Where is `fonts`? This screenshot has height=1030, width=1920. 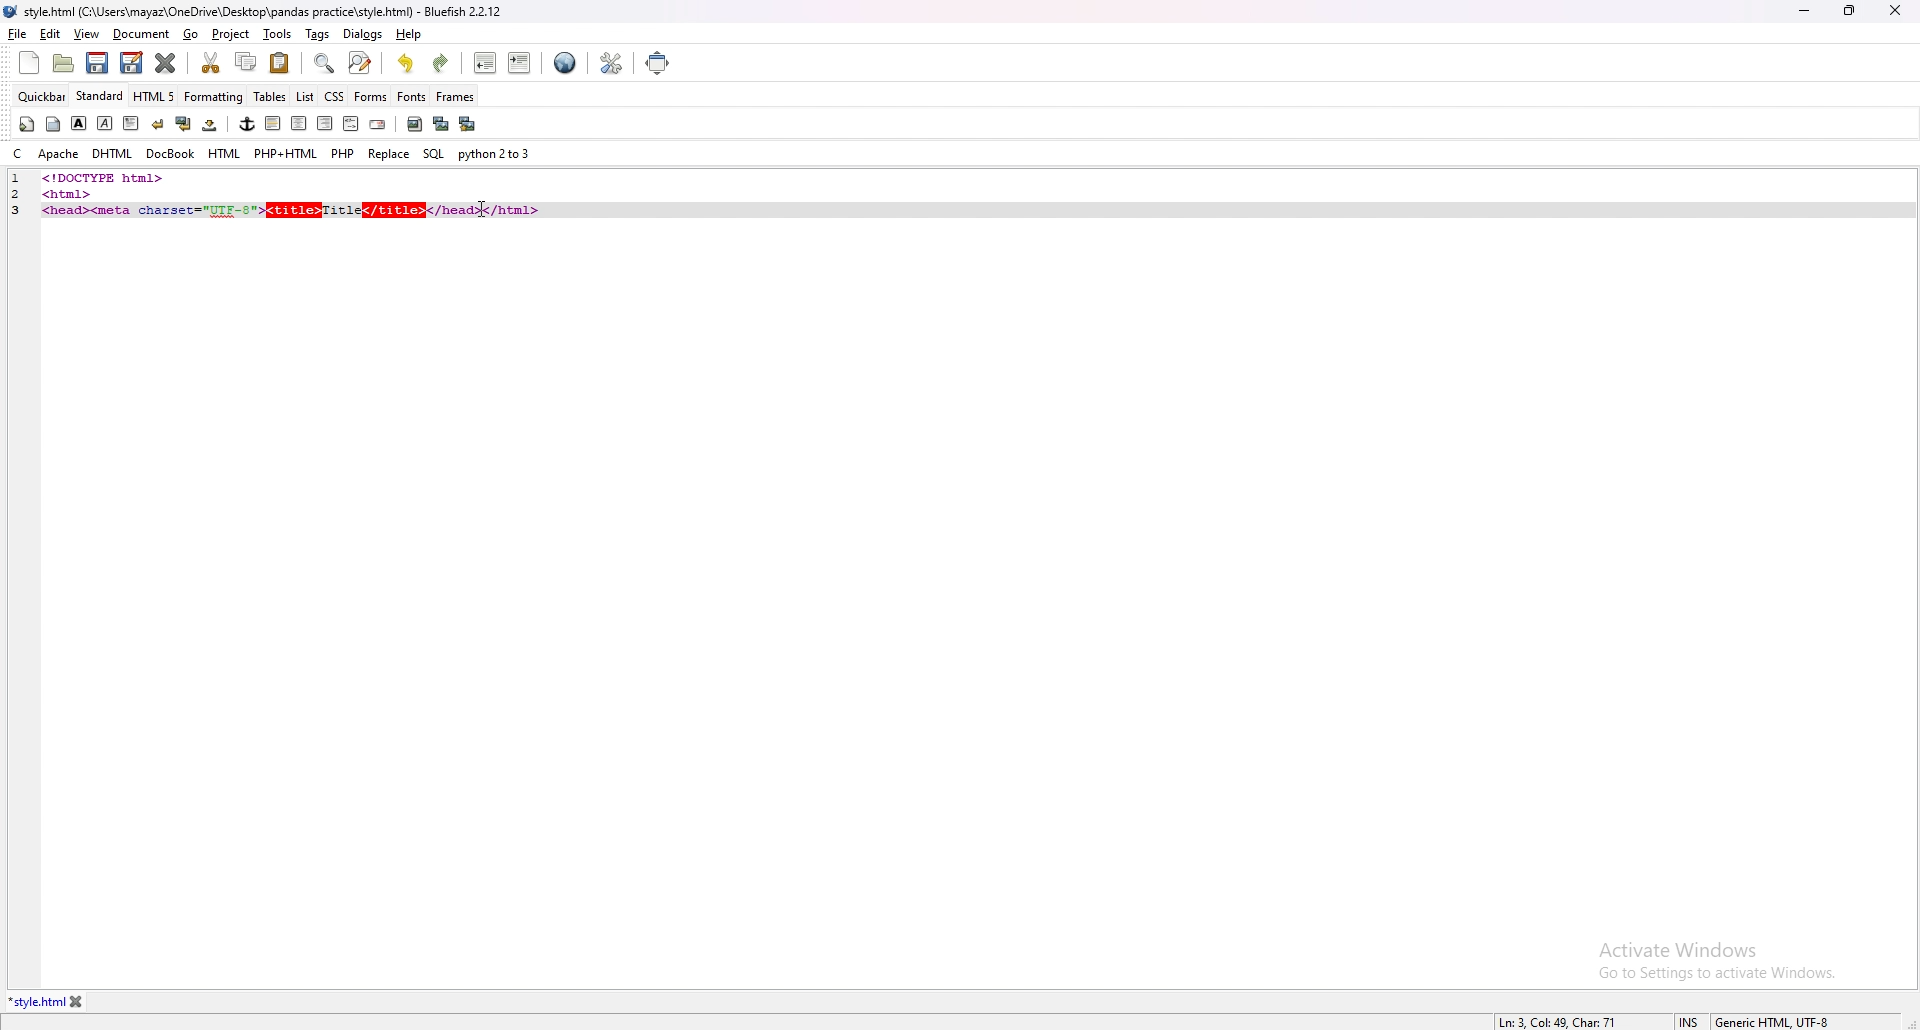
fonts is located at coordinates (412, 96).